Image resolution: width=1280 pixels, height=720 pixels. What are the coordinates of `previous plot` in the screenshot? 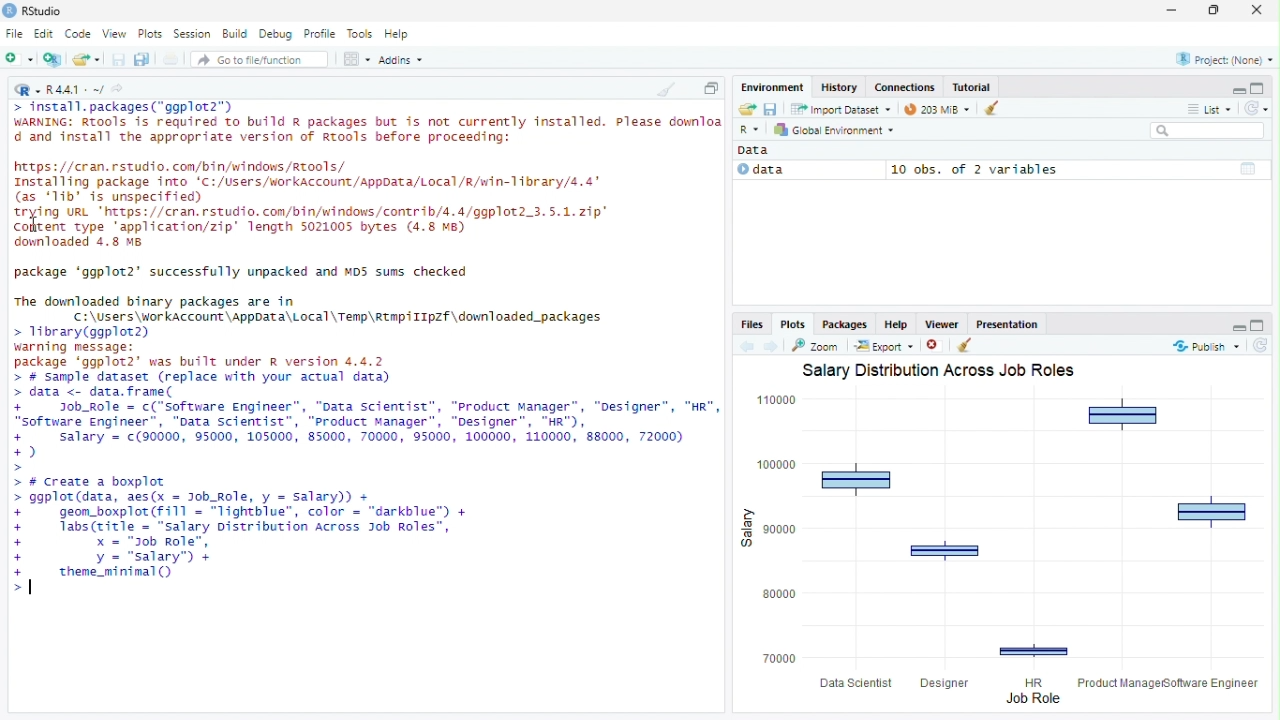 It's located at (749, 345).